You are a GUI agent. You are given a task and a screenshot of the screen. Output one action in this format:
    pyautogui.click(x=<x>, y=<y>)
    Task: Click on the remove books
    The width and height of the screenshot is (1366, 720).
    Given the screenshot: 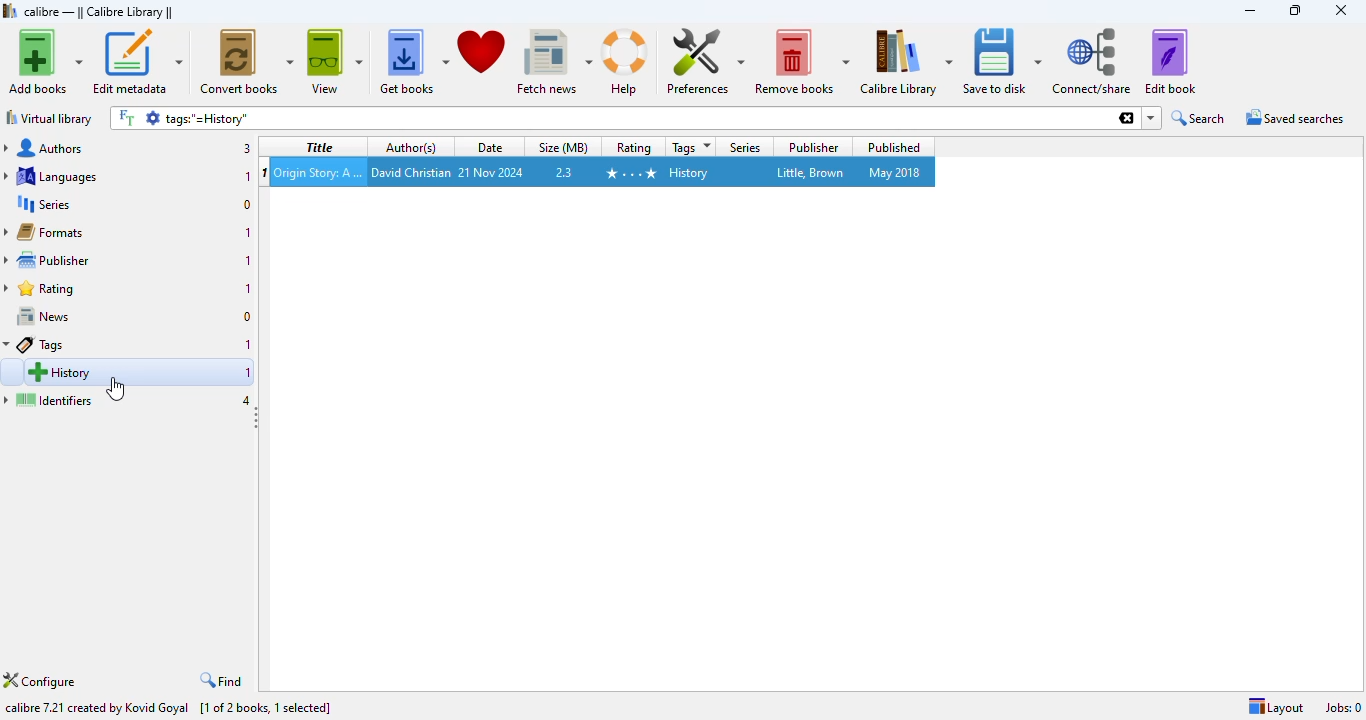 What is the action you would take?
    pyautogui.click(x=803, y=60)
    